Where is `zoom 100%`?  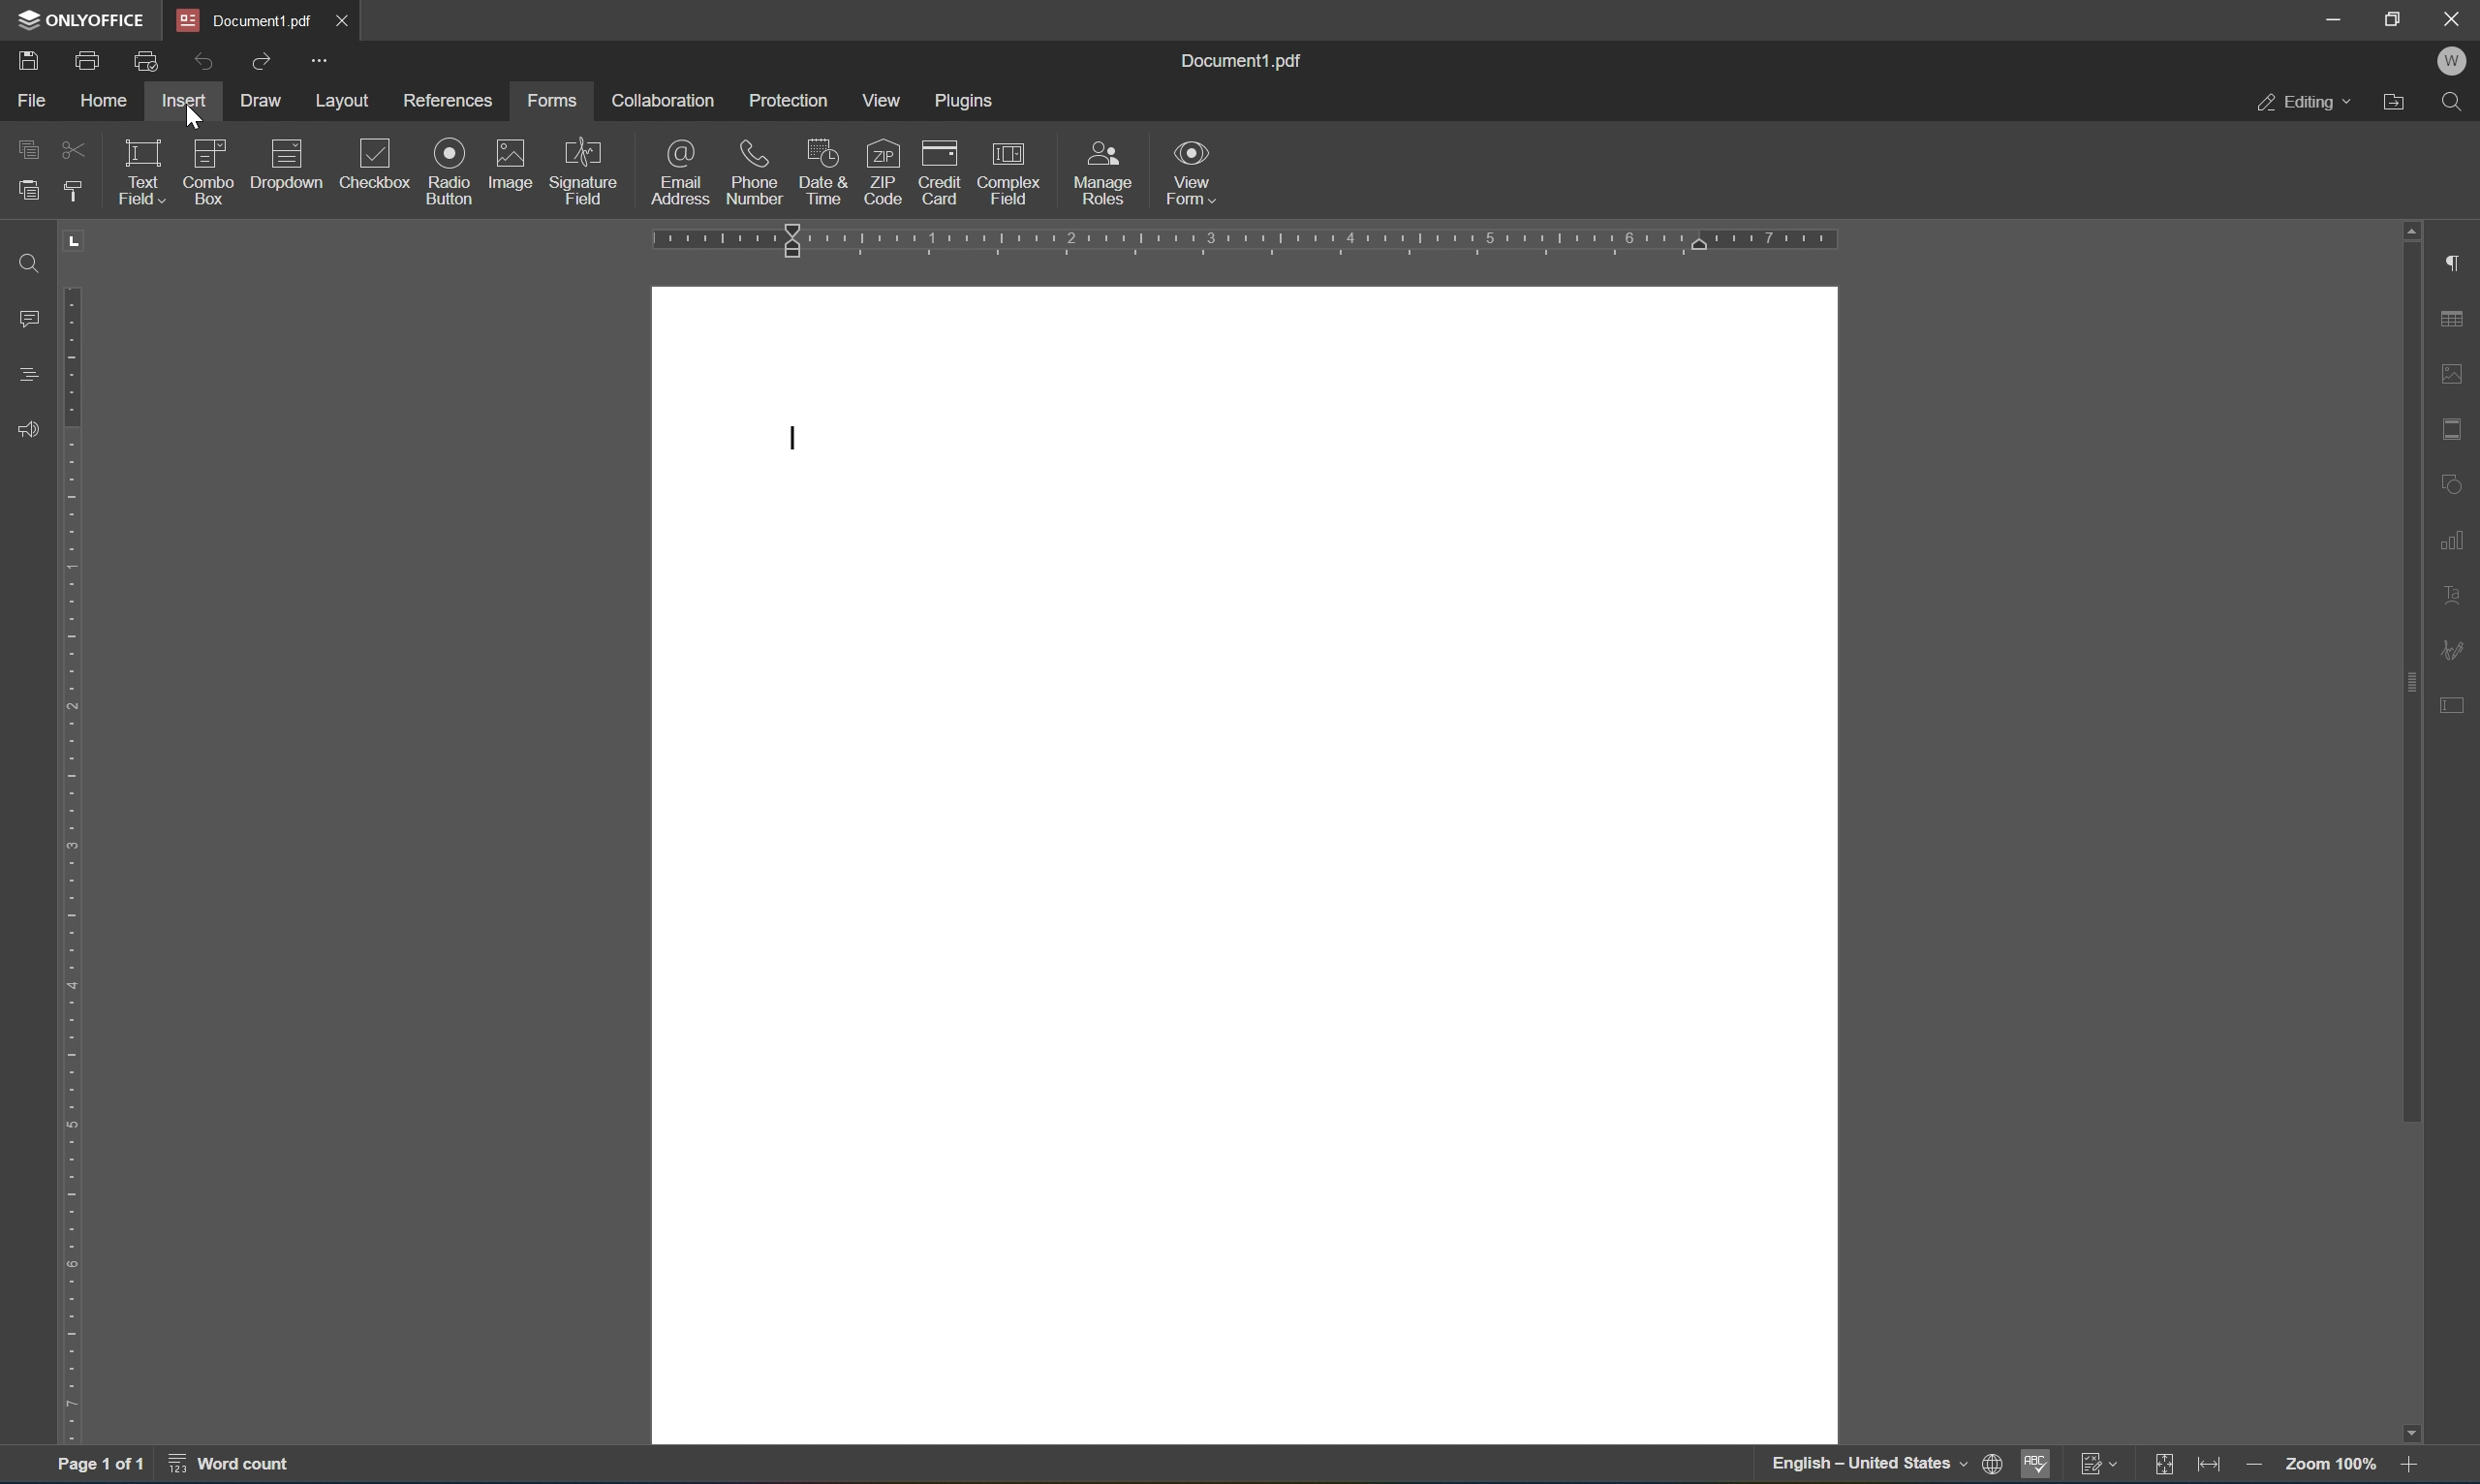
zoom 100% is located at coordinates (2328, 1465).